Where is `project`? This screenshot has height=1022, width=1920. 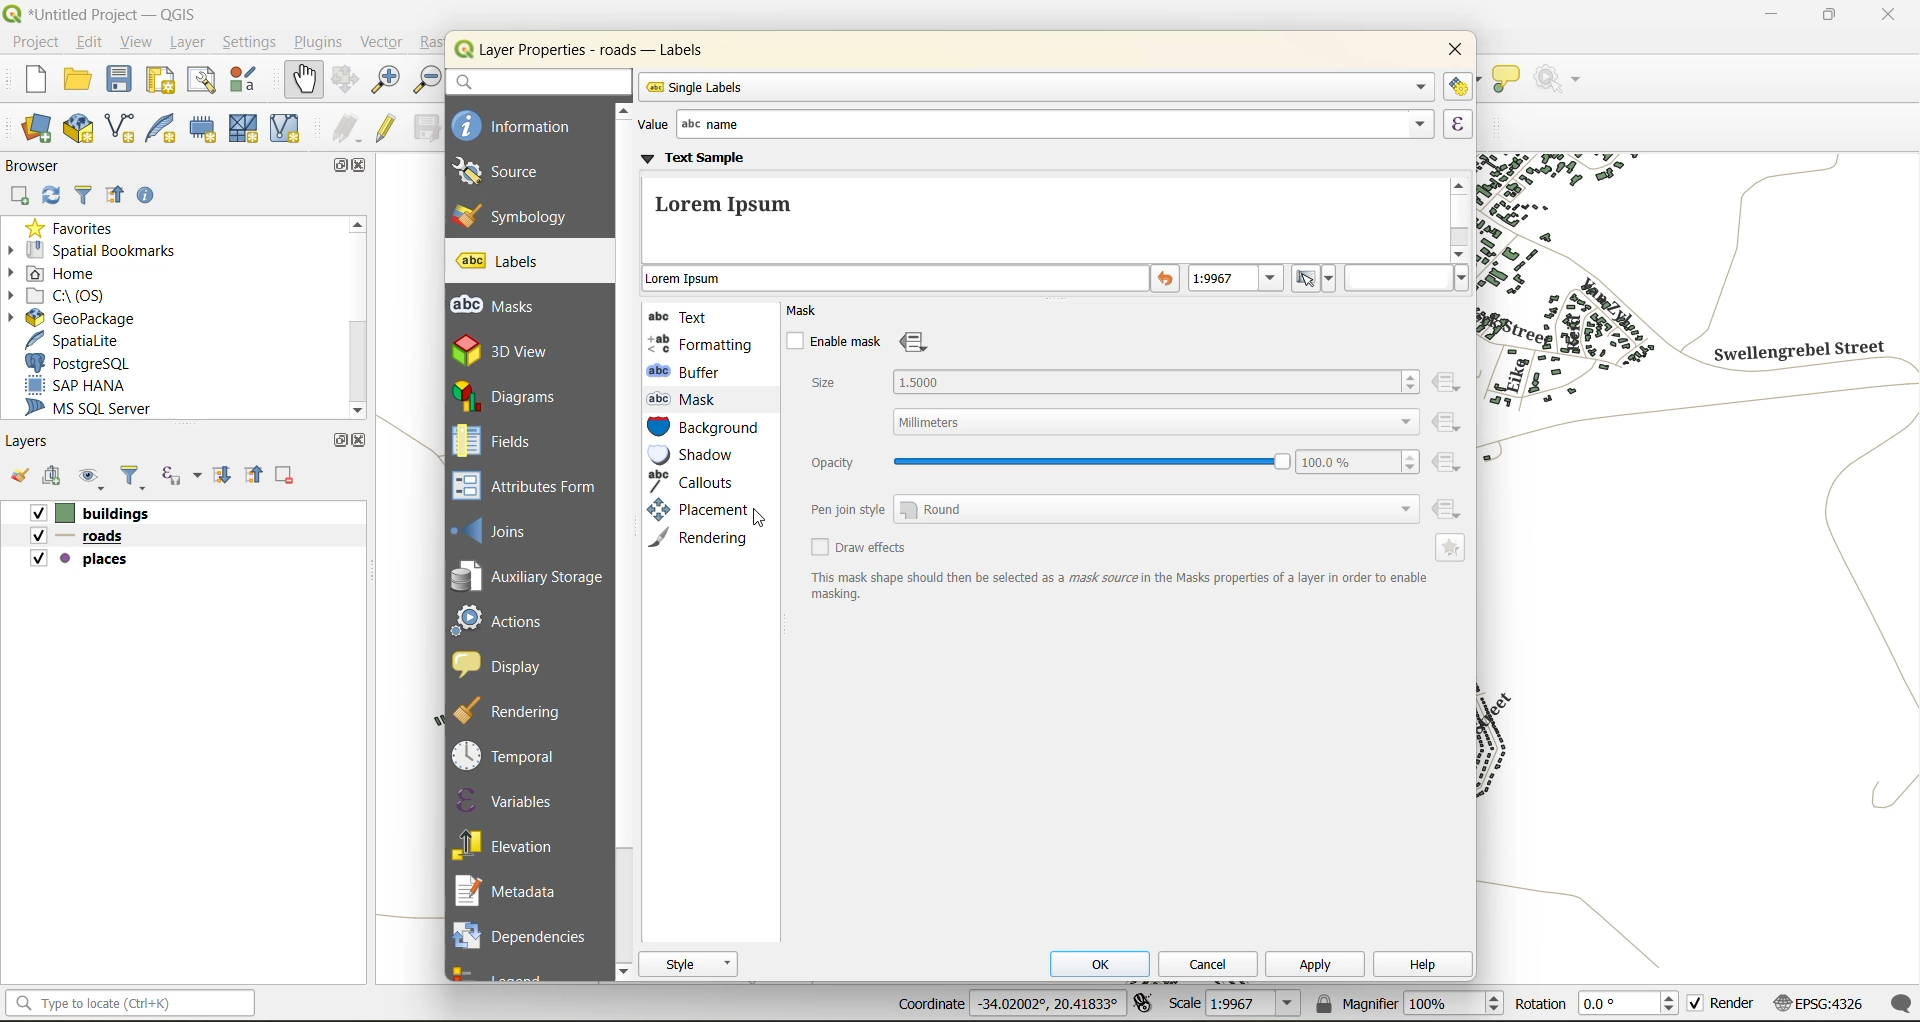
project is located at coordinates (35, 44).